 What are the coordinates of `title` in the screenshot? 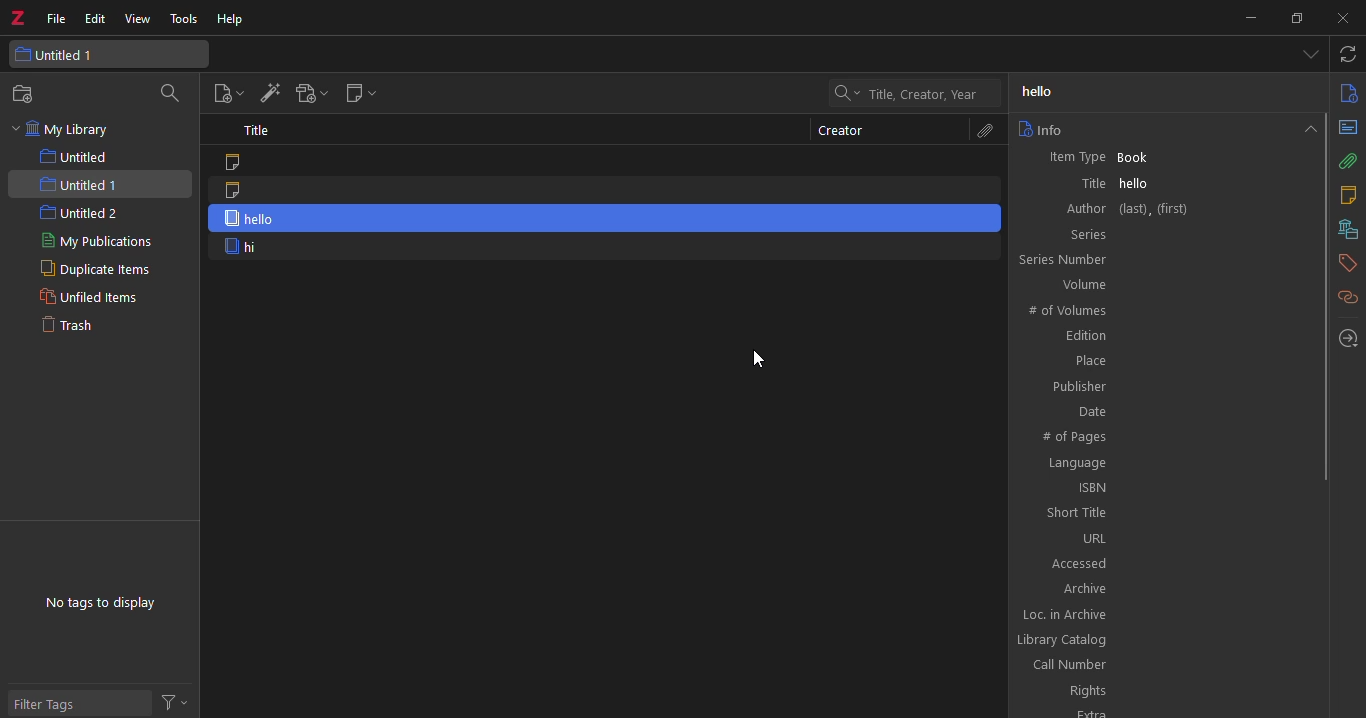 It's located at (1045, 92).